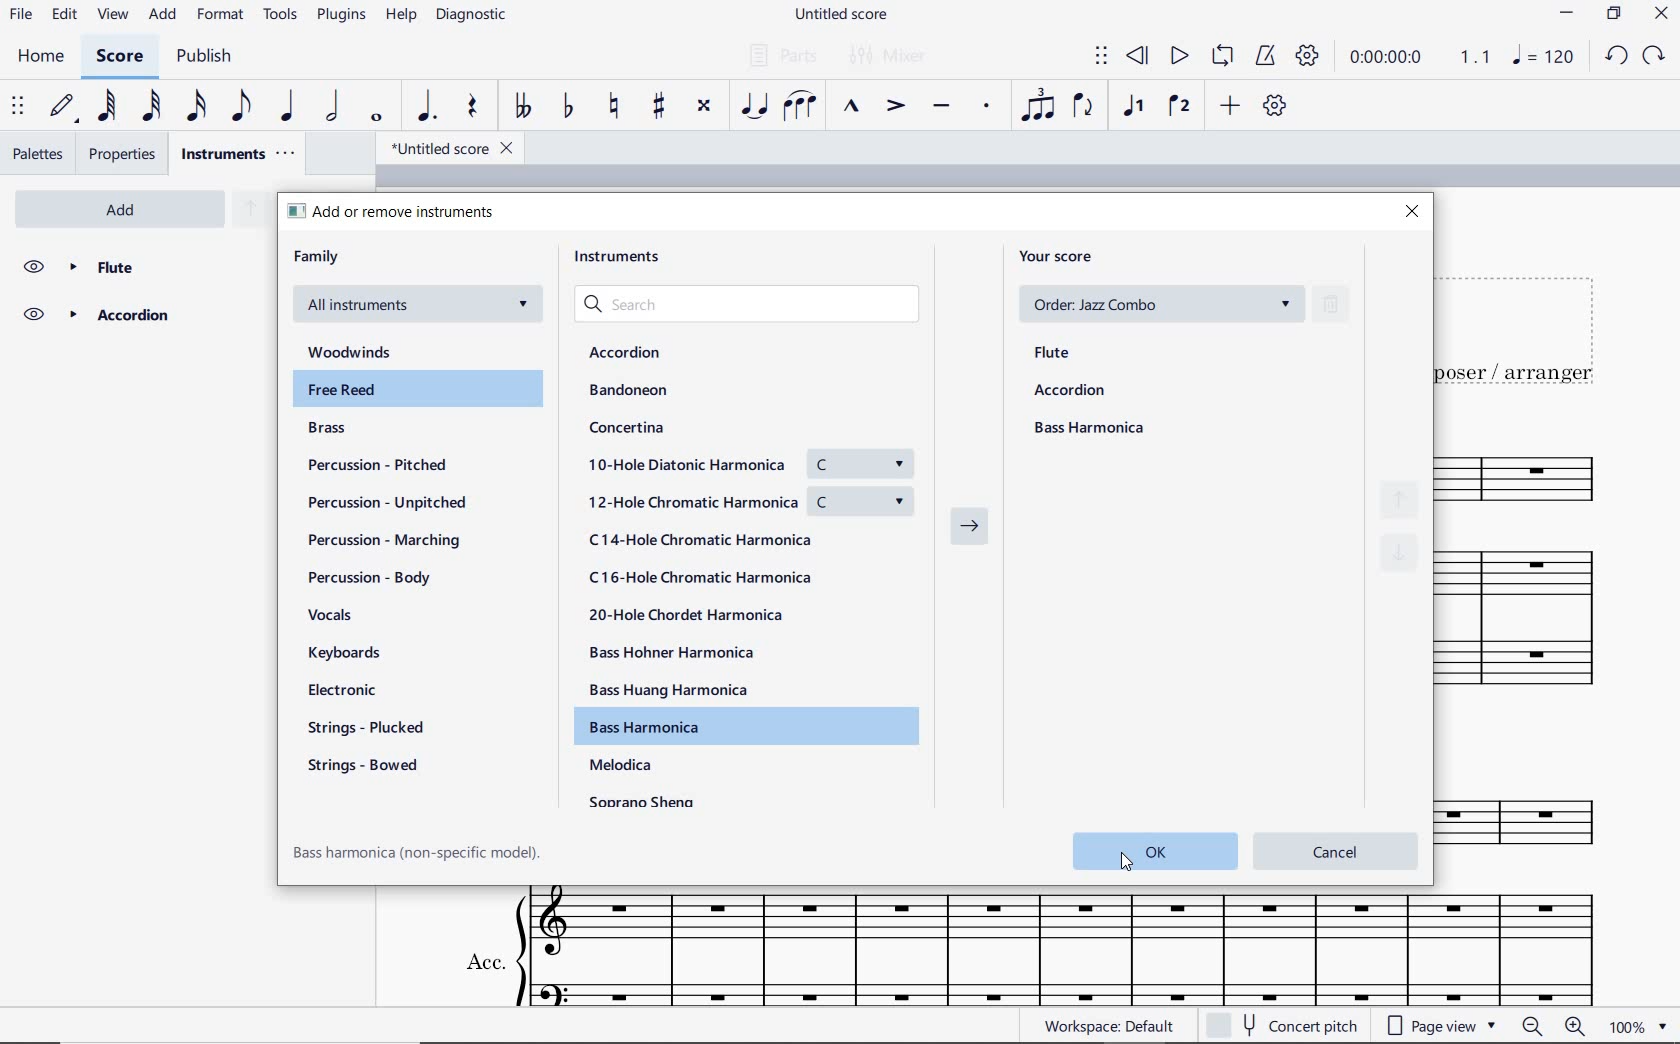 This screenshot has width=1680, height=1044. I want to click on file name, so click(444, 147).